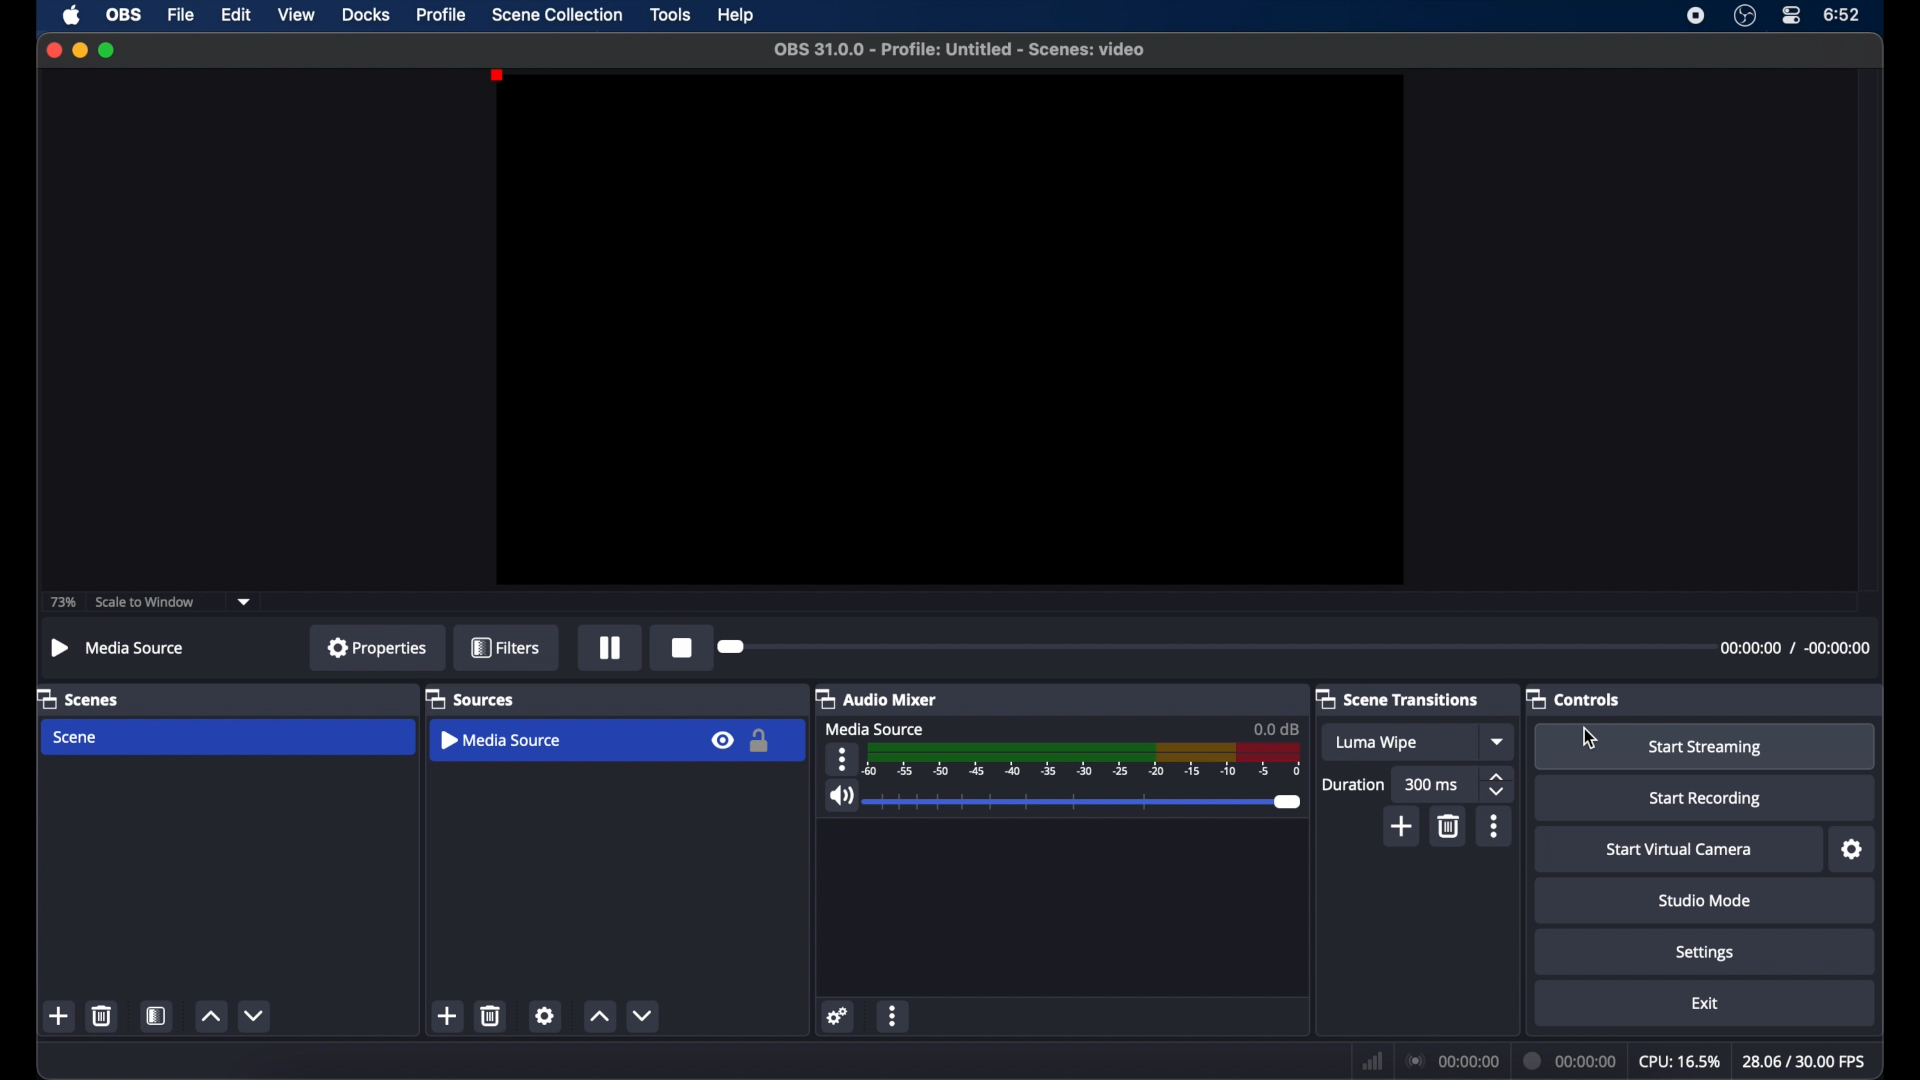  I want to click on duration, so click(1572, 1059).